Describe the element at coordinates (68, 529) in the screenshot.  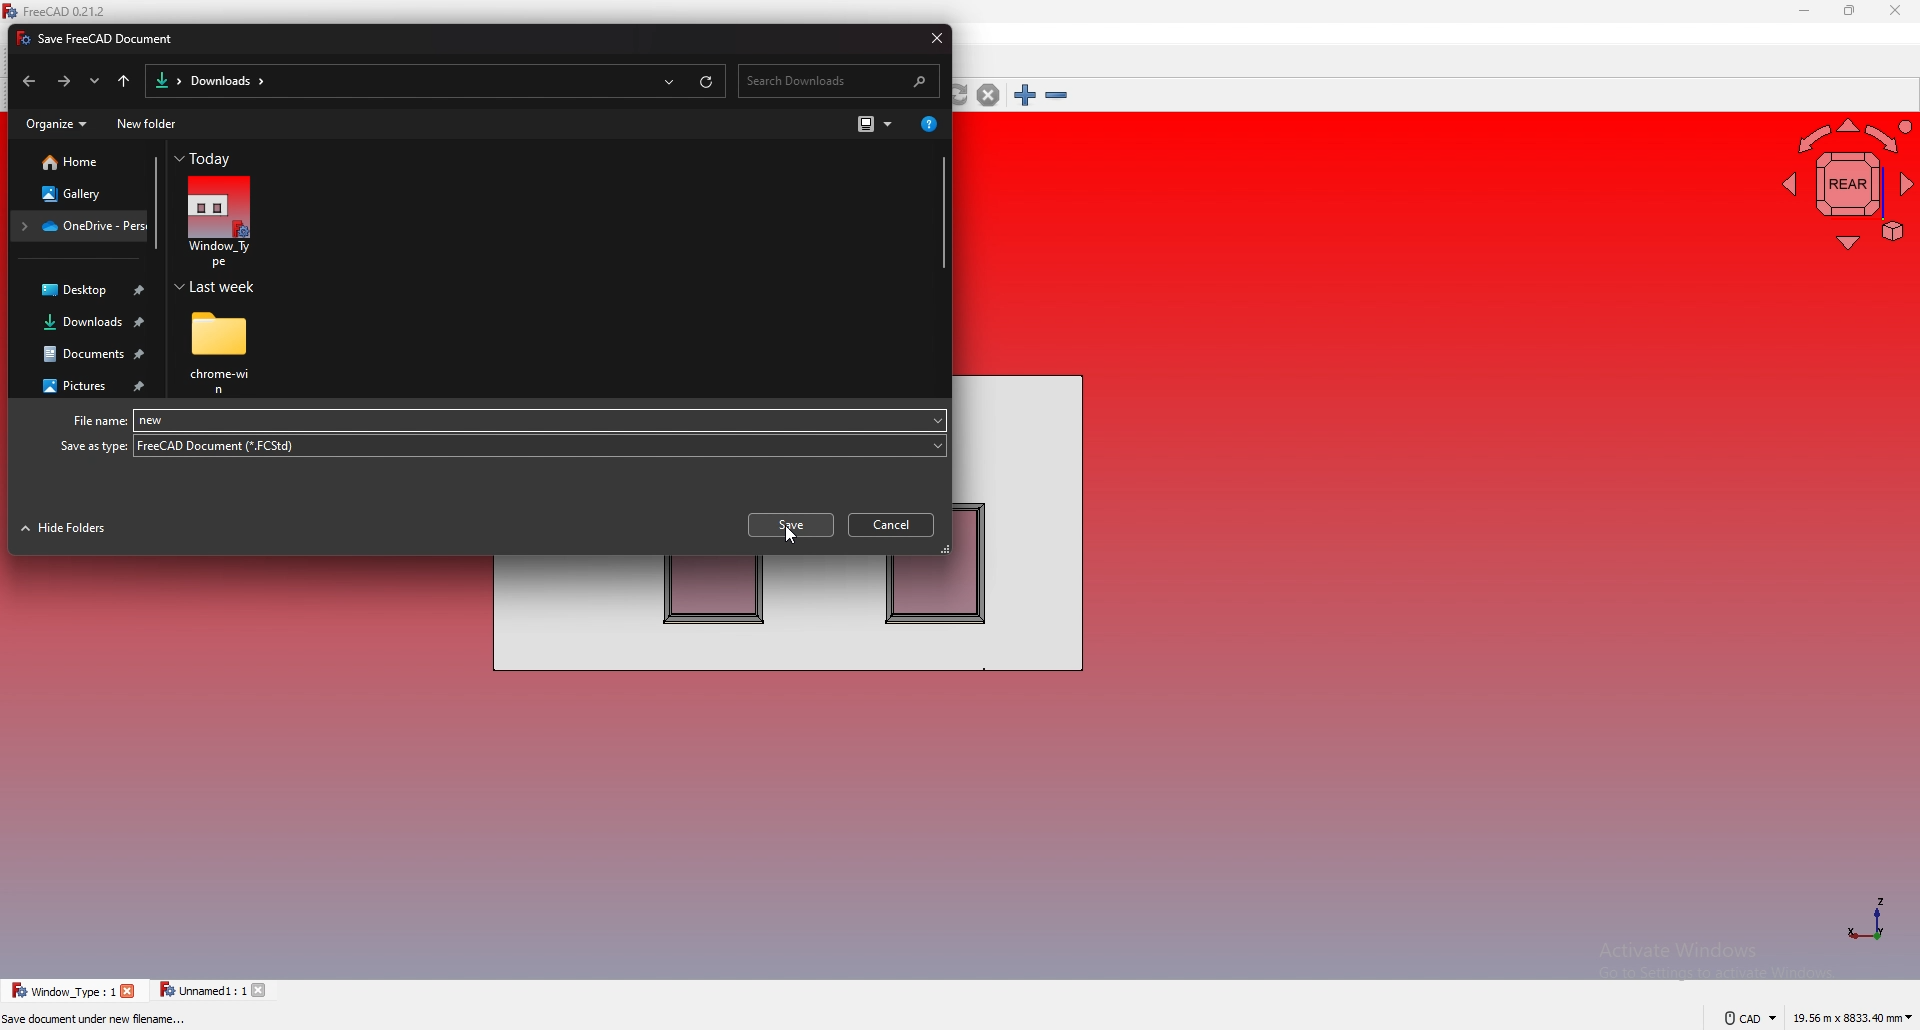
I see `hide folders` at that location.